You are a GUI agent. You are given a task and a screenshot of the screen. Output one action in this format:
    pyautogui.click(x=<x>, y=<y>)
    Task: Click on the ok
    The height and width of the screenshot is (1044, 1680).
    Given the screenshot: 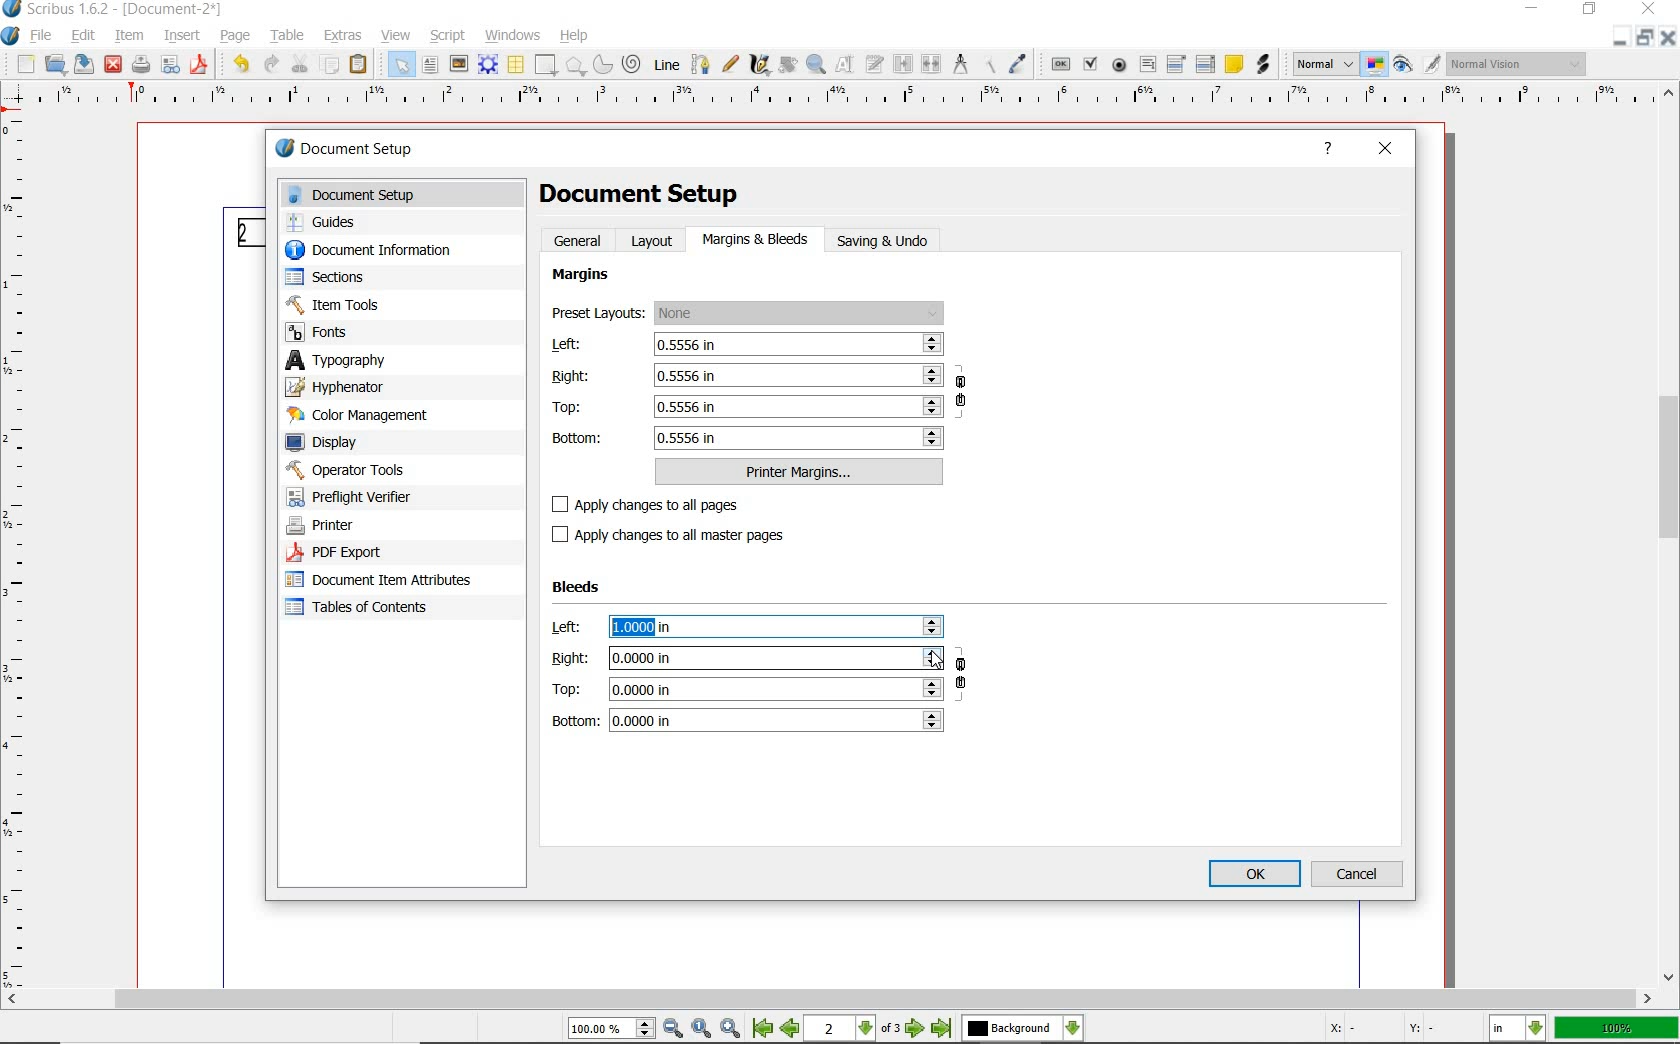 What is the action you would take?
    pyautogui.click(x=1254, y=873)
    